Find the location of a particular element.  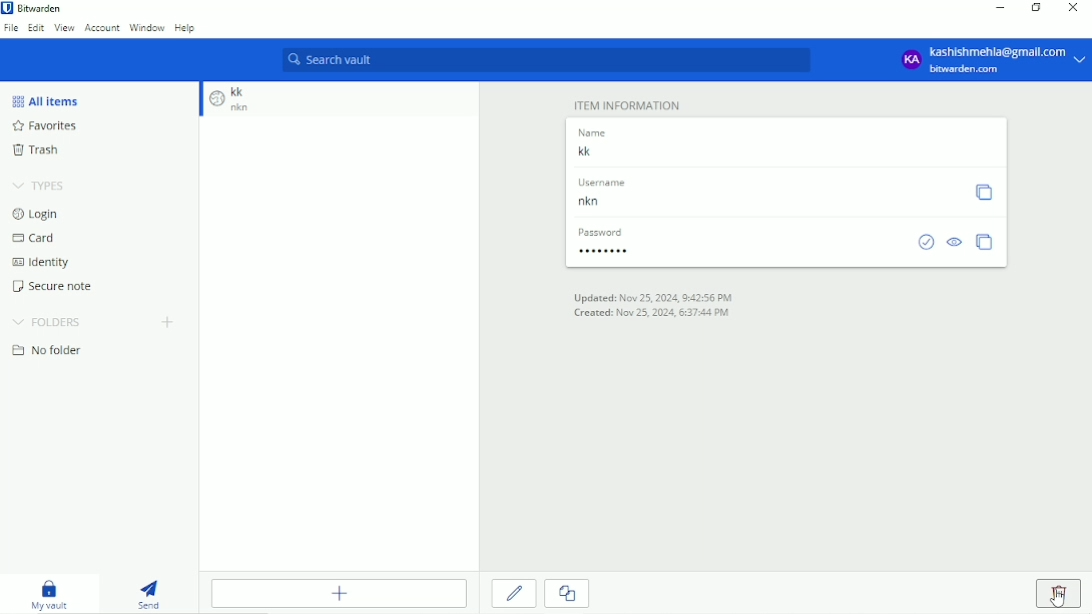

betwarden.com is located at coordinates (967, 70).